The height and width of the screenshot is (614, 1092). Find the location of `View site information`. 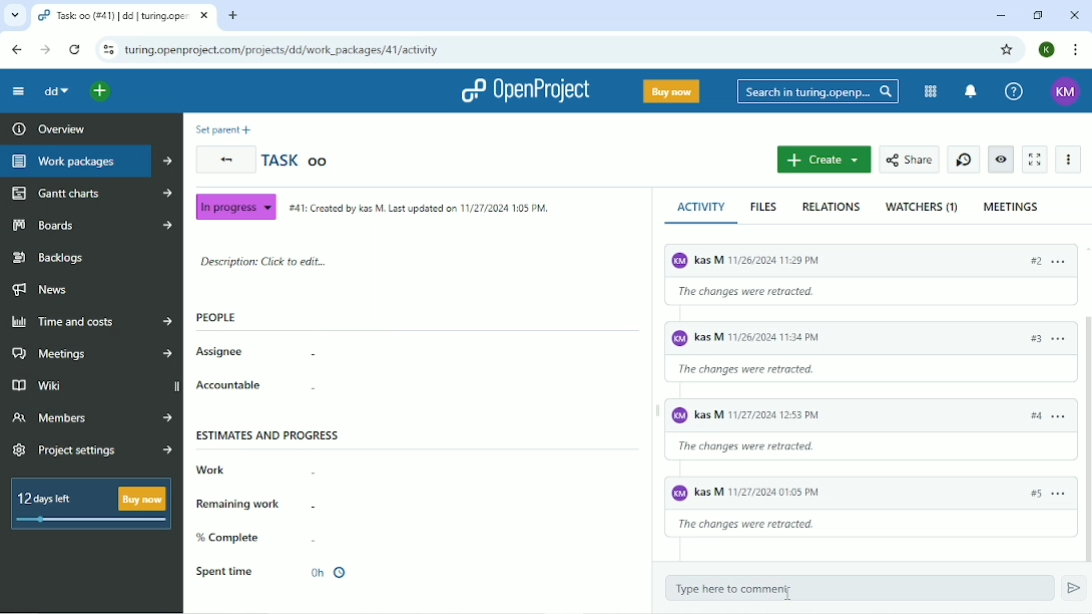

View site information is located at coordinates (107, 51).